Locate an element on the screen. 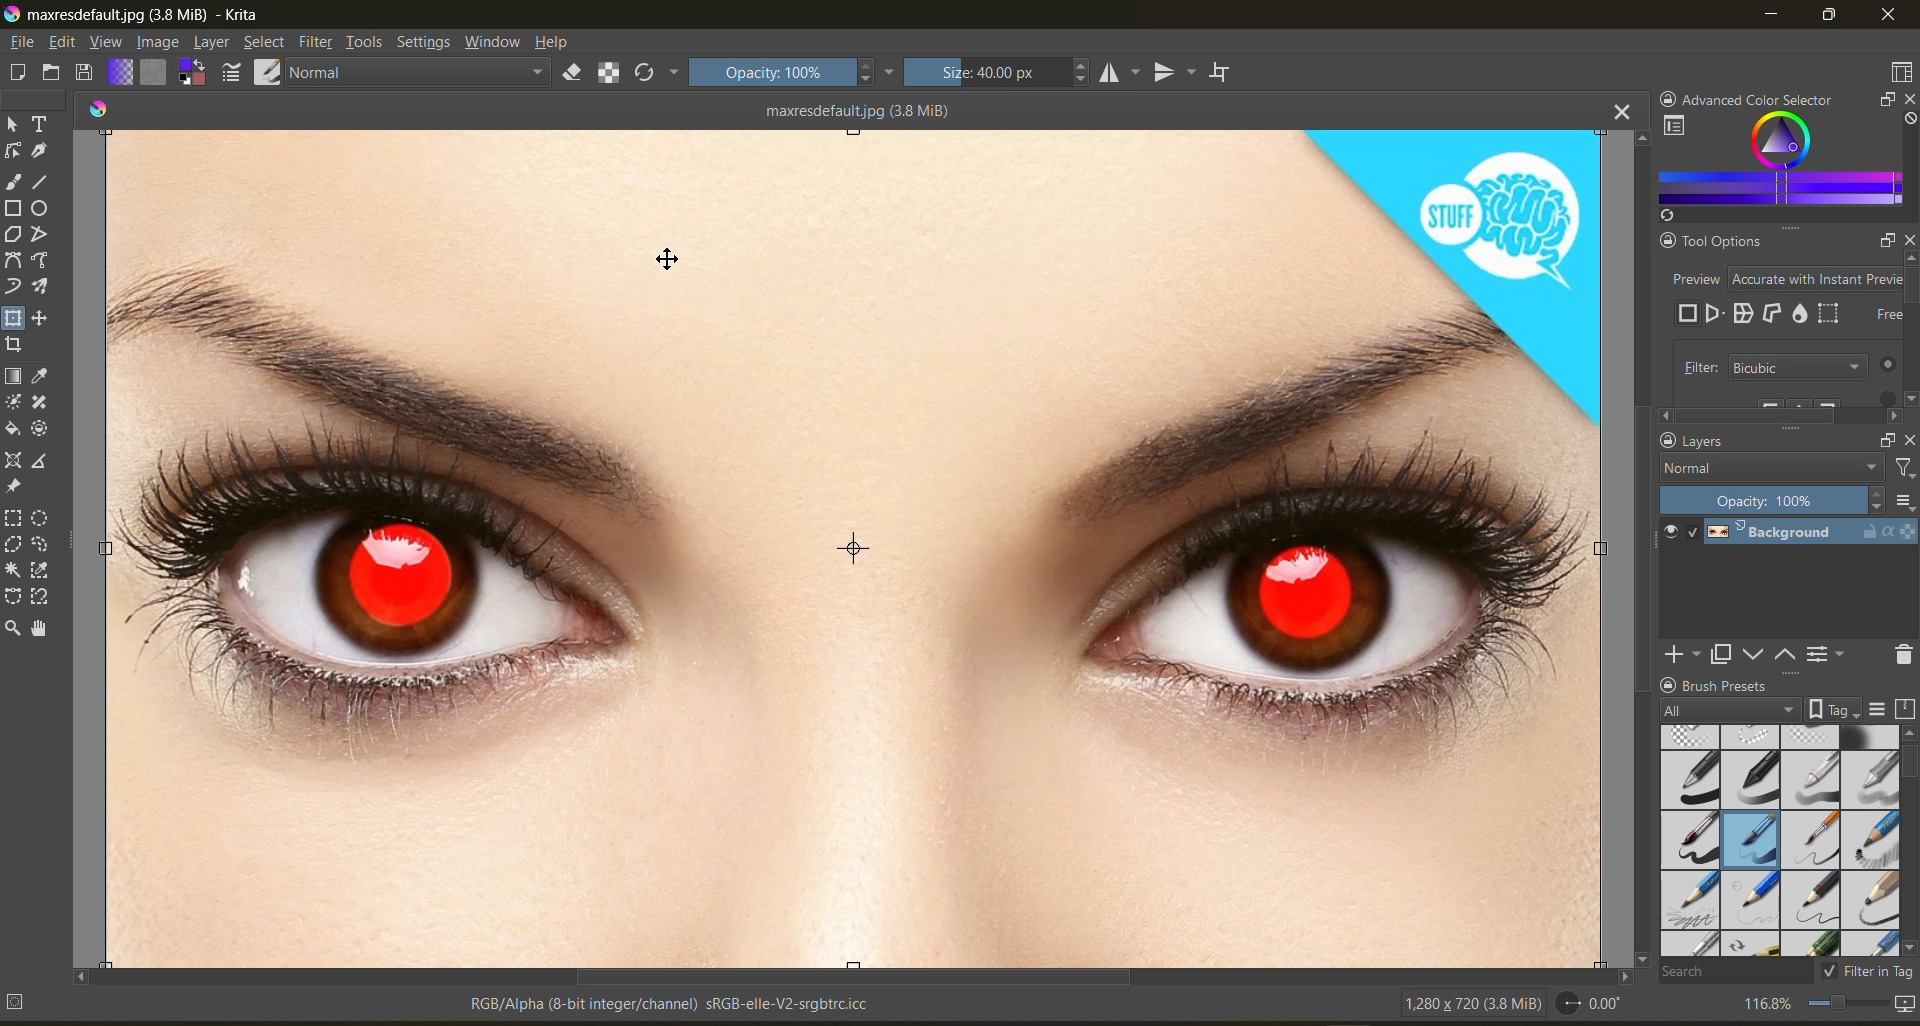 The height and width of the screenshot is (1026, 1920). edit brush settings is located at coordinates (234, 72).